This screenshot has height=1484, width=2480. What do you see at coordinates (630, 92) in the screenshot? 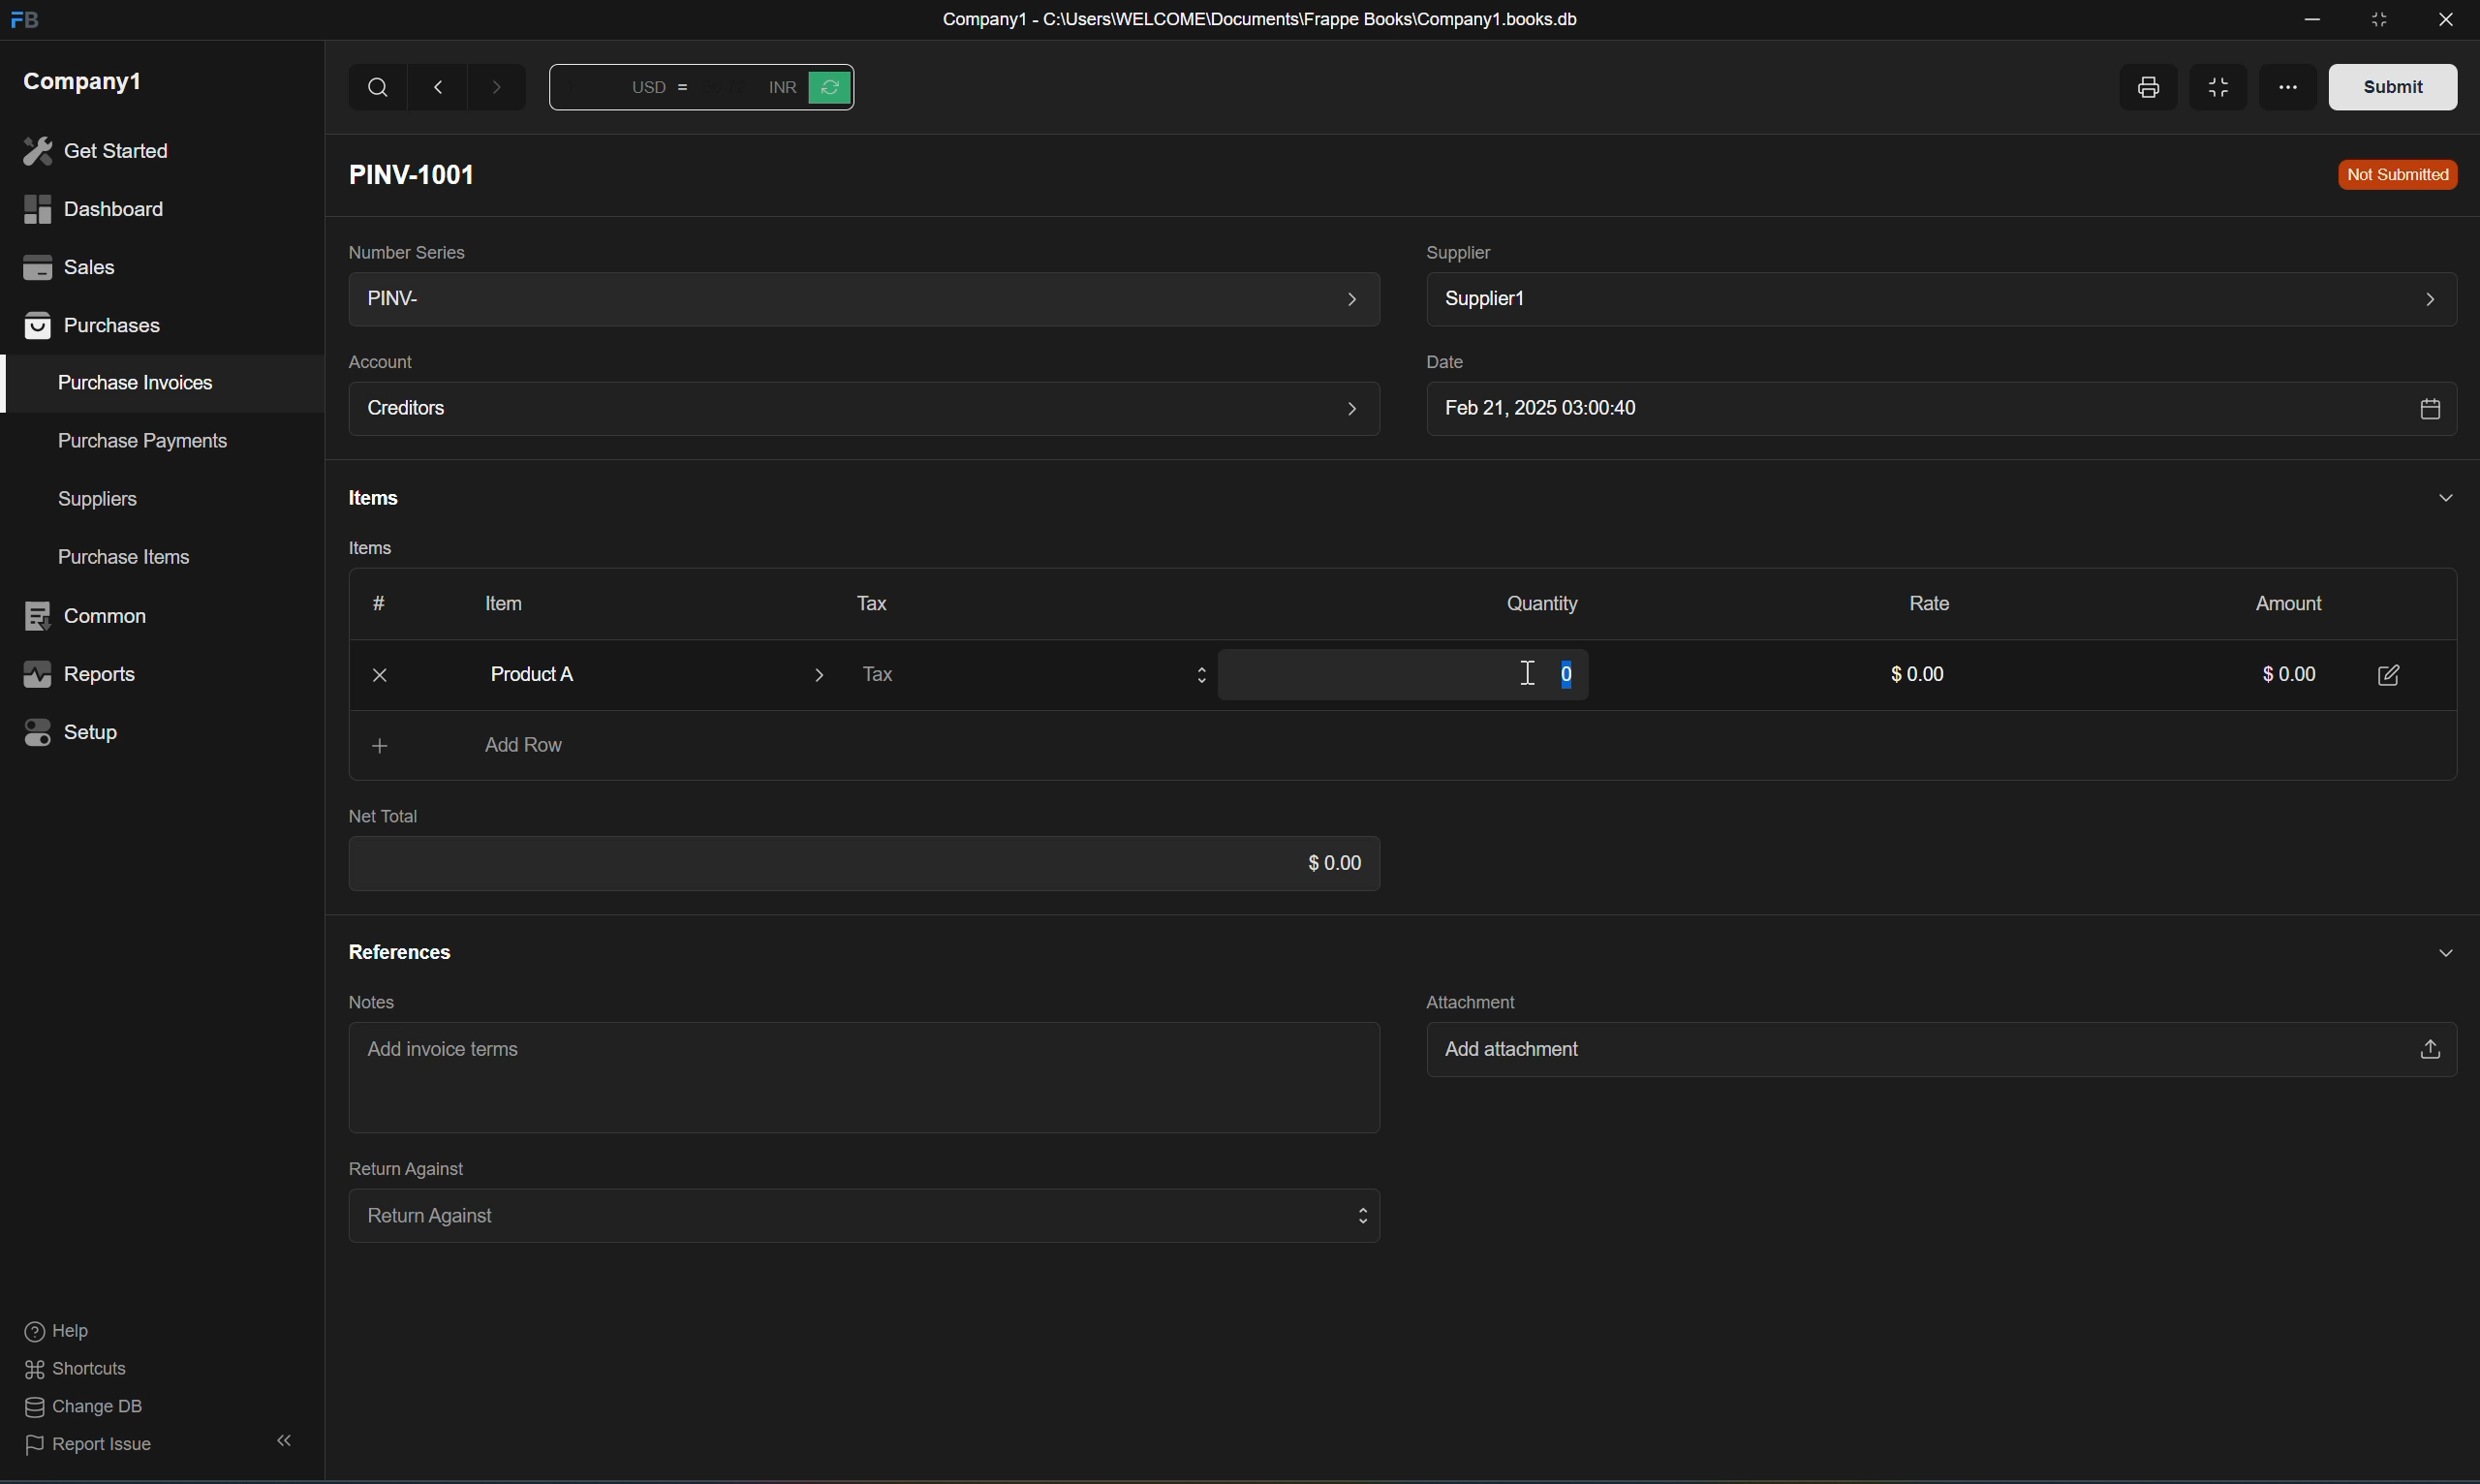
I see `Button` at bounding box center [630, 92].